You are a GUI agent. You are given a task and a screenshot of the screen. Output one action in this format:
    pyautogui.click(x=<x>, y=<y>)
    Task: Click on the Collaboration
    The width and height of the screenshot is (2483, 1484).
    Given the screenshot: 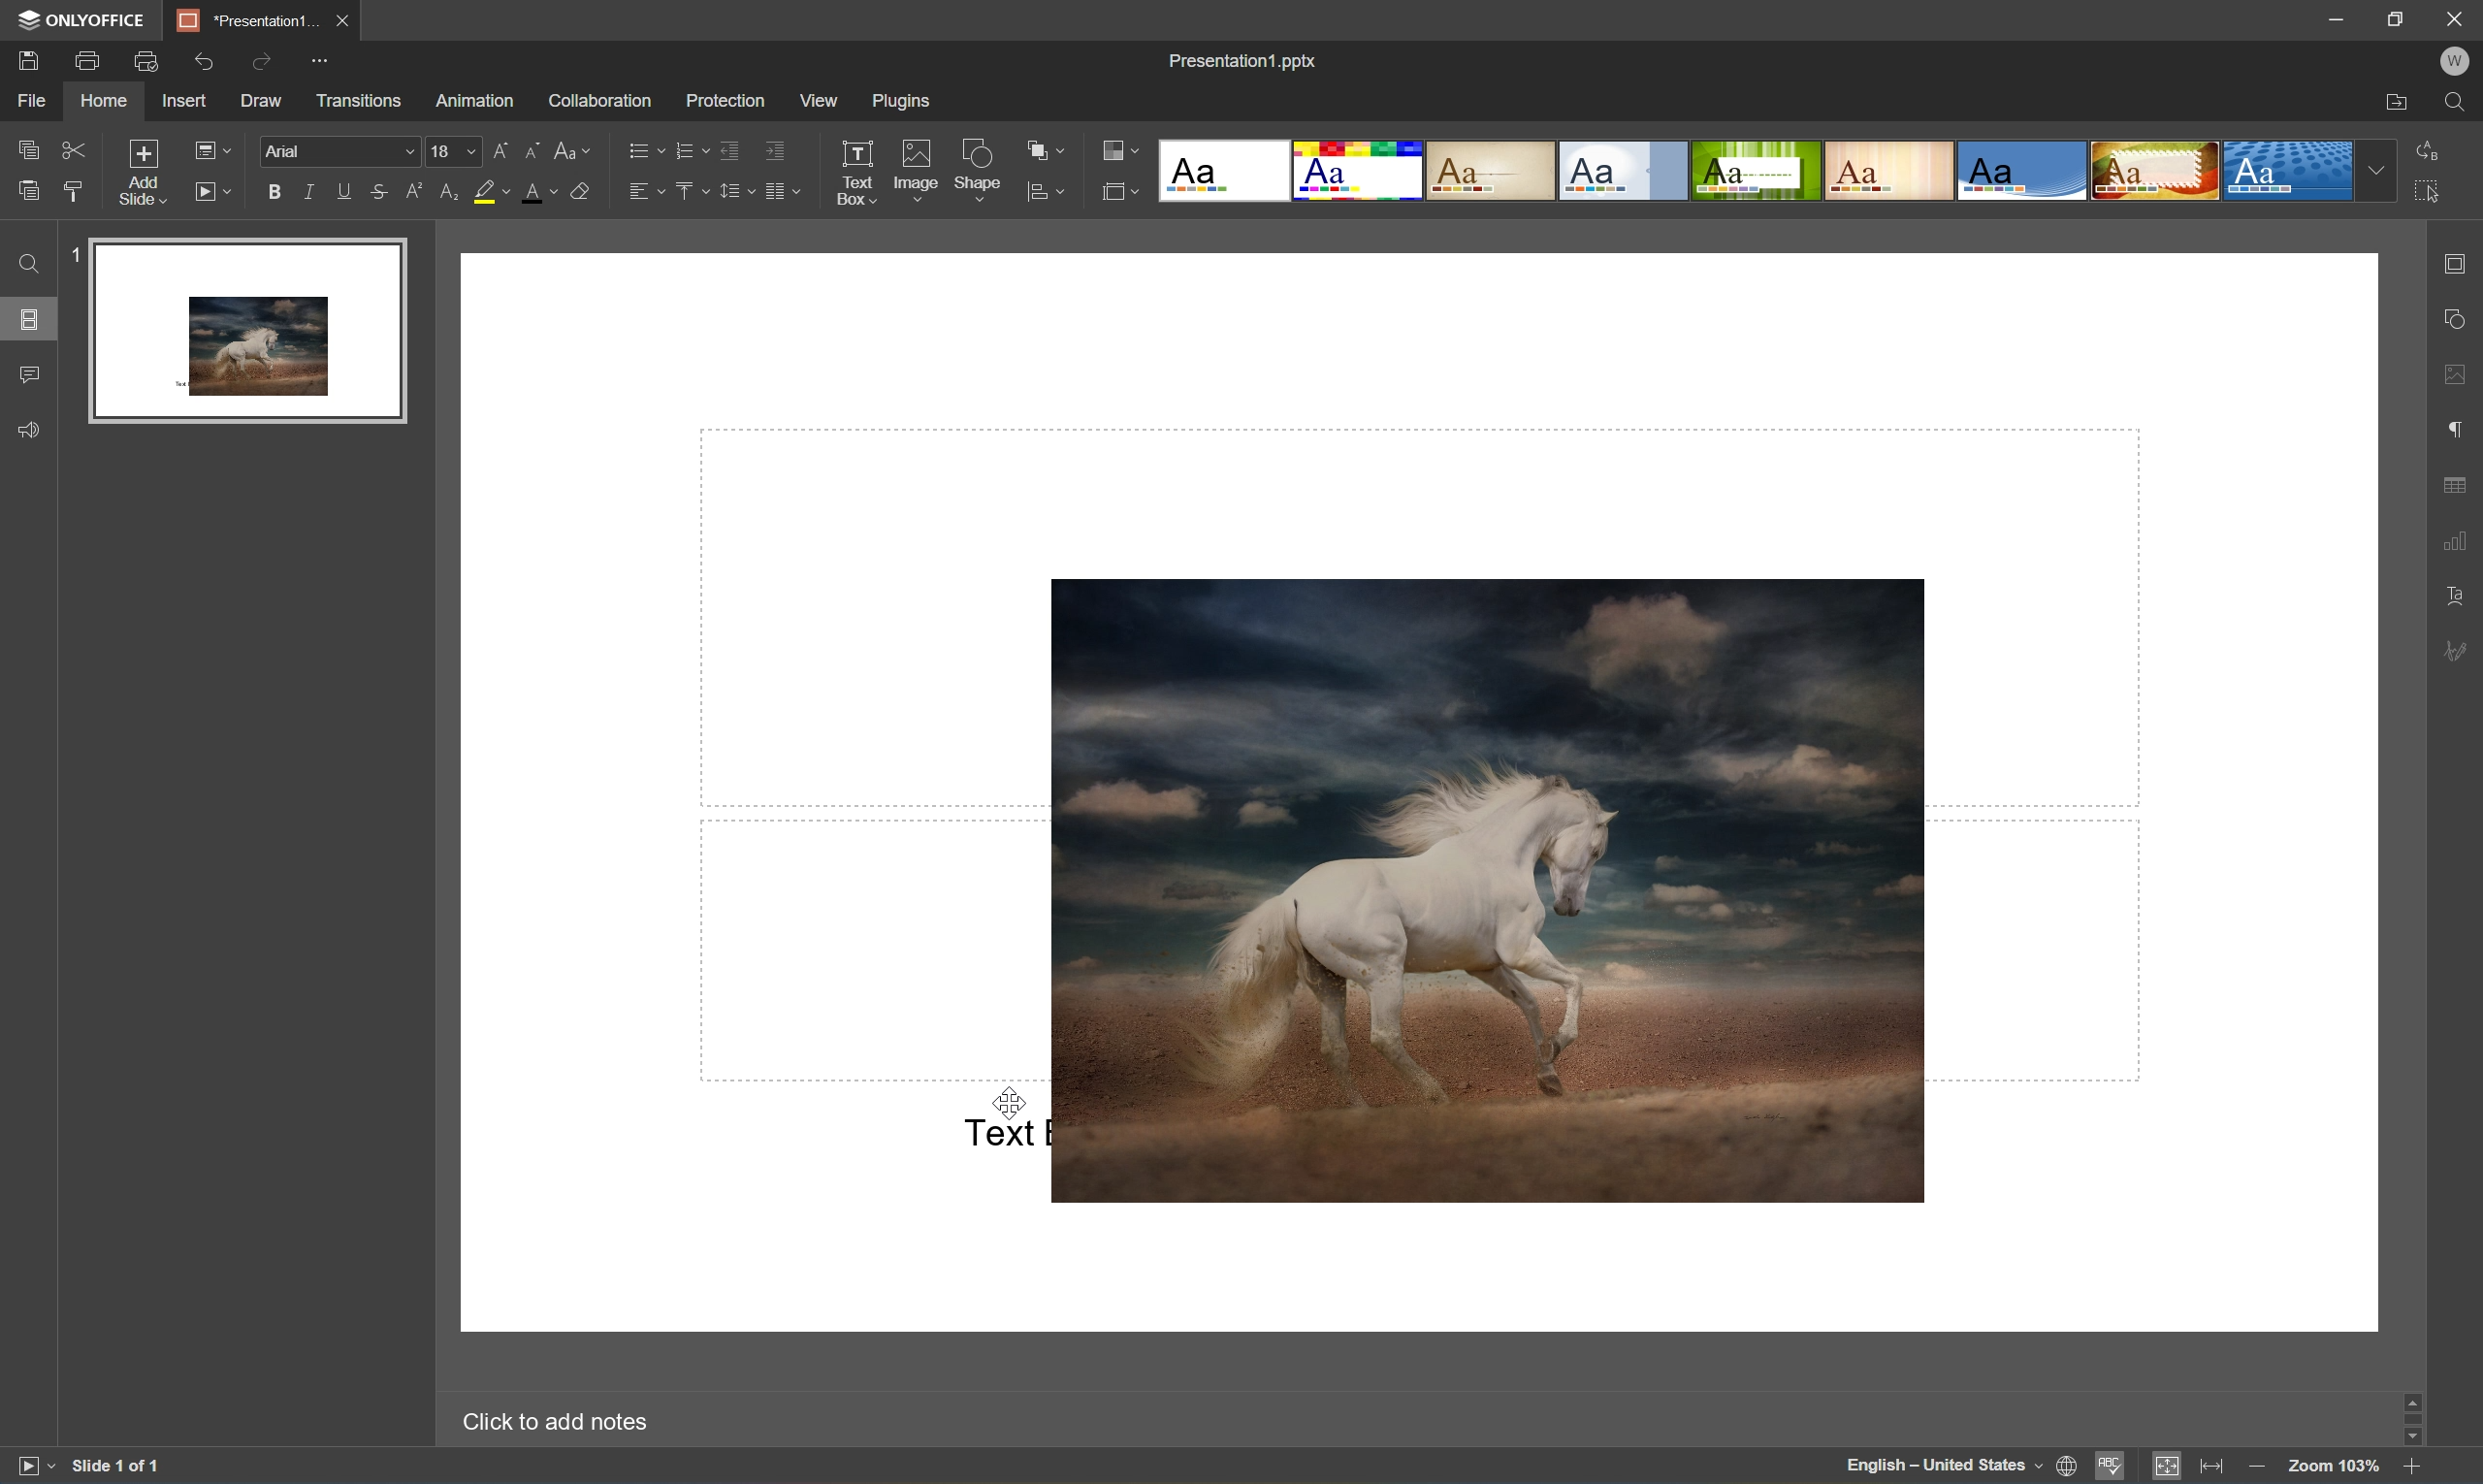 What is the action you would take?
    pyautogui.click(x=601, y=104)
    